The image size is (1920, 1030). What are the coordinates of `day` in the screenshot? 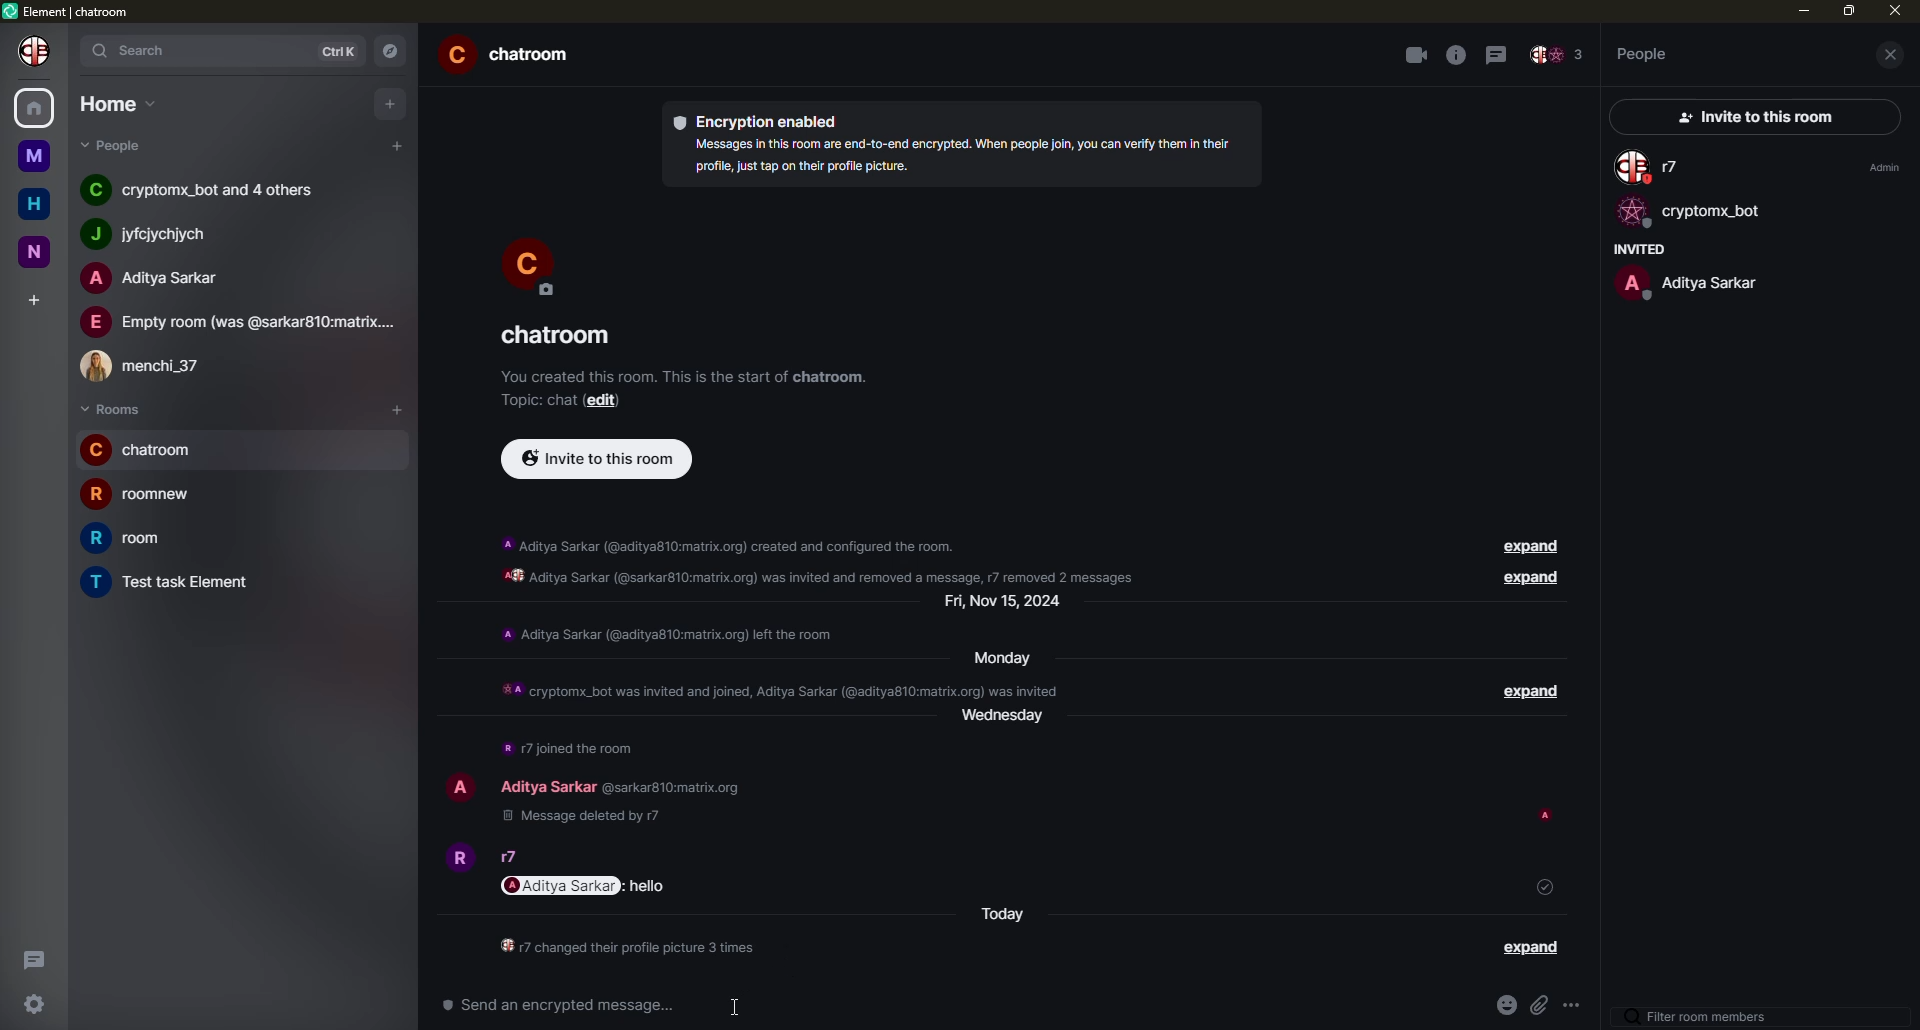 It's located at (1004, 916).